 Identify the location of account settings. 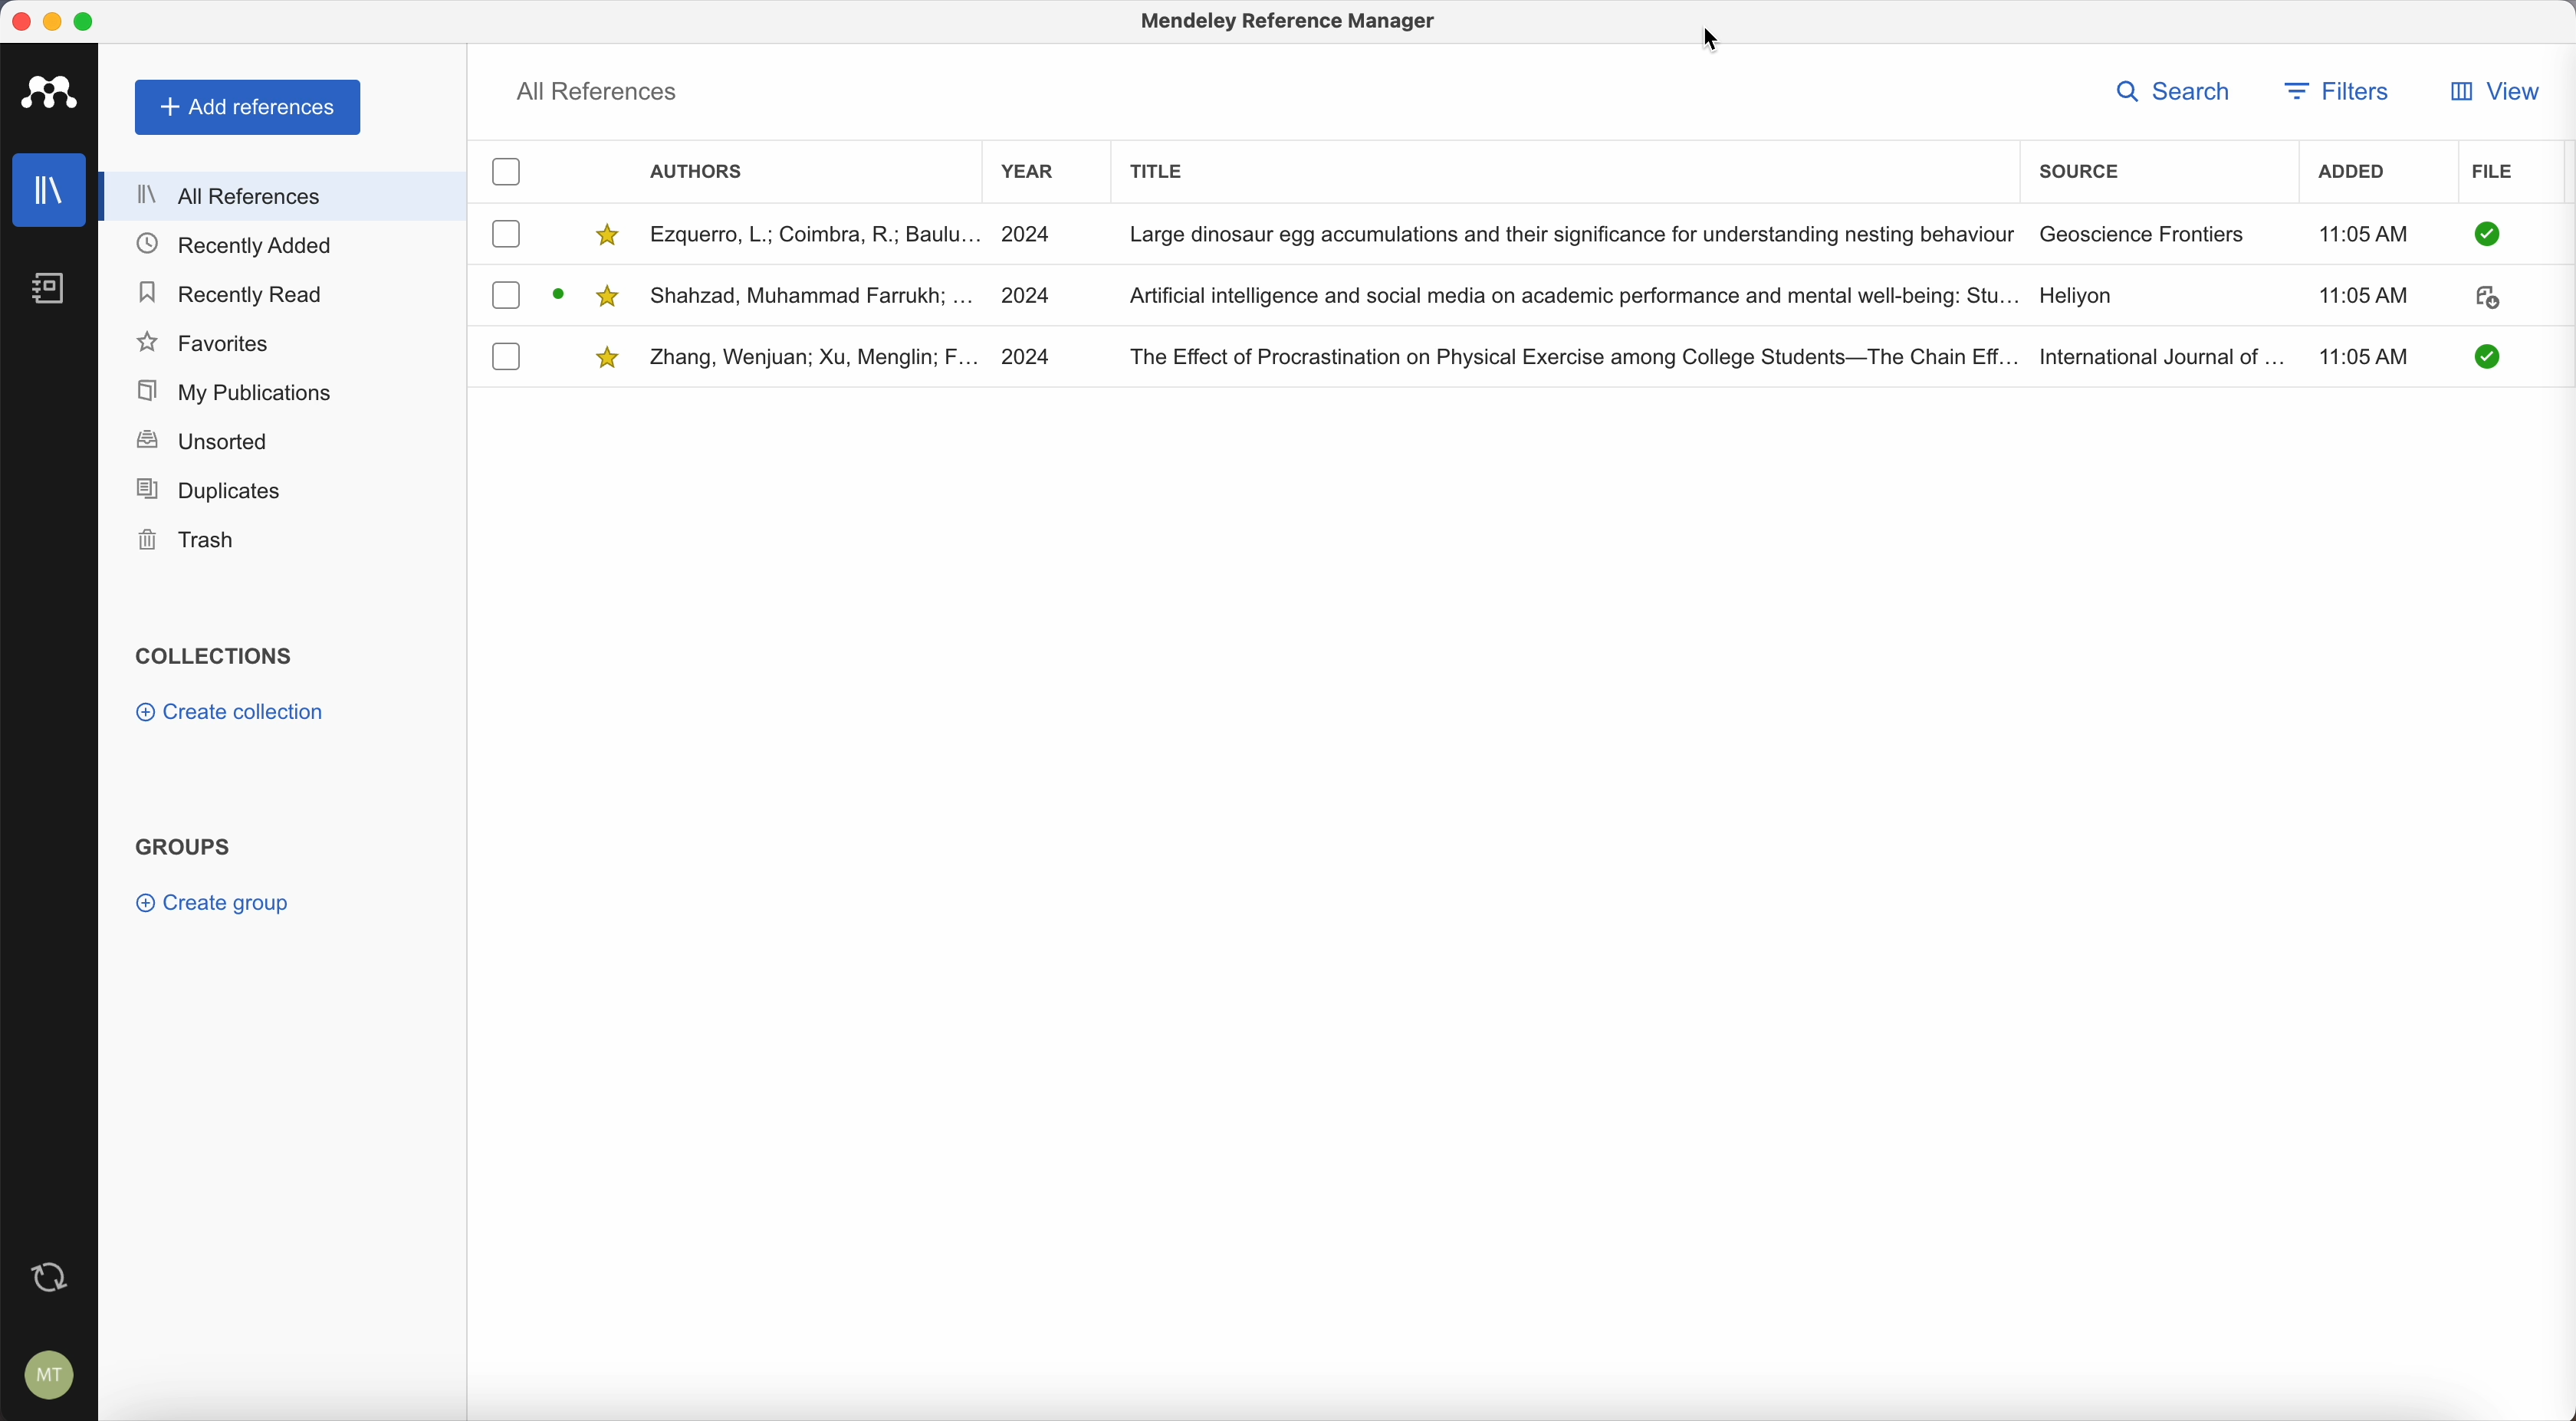
(45, 1371).